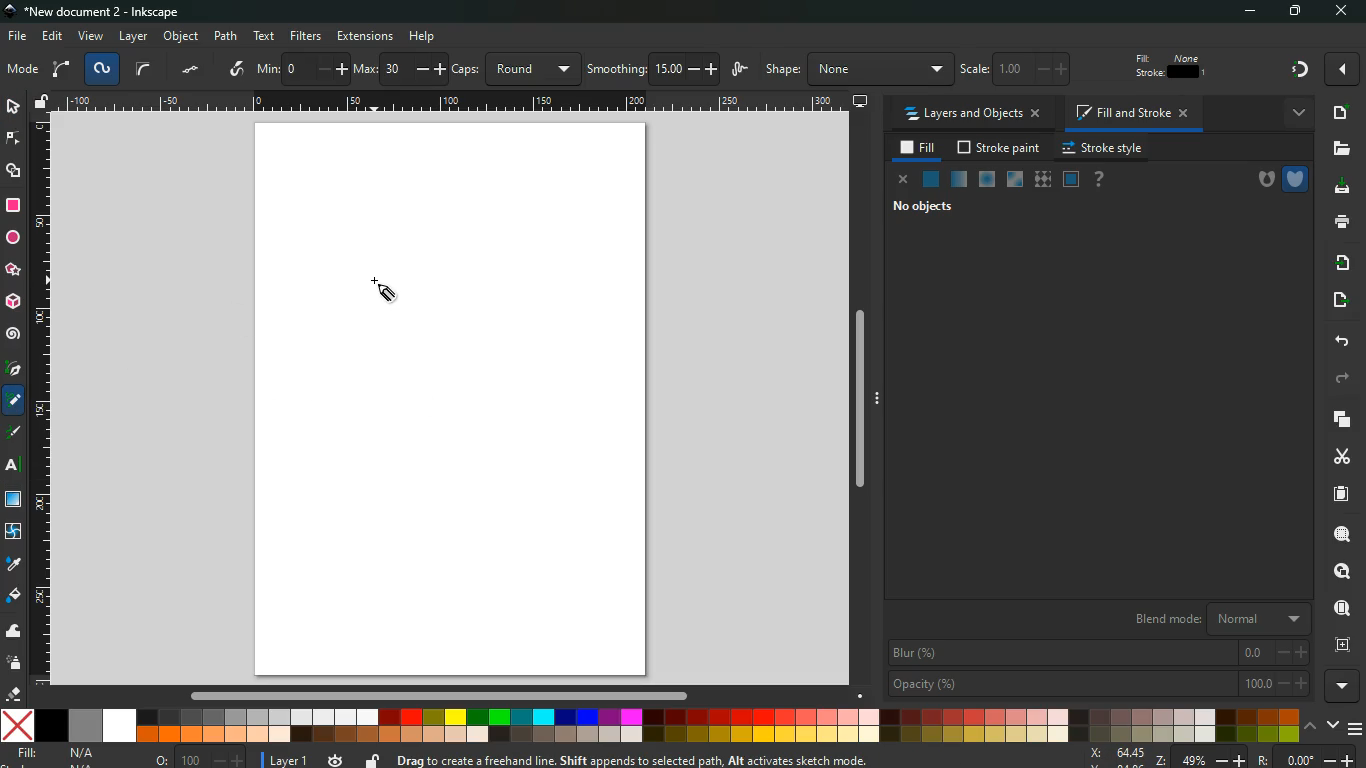  I want to click on edge, so click(13, 141).